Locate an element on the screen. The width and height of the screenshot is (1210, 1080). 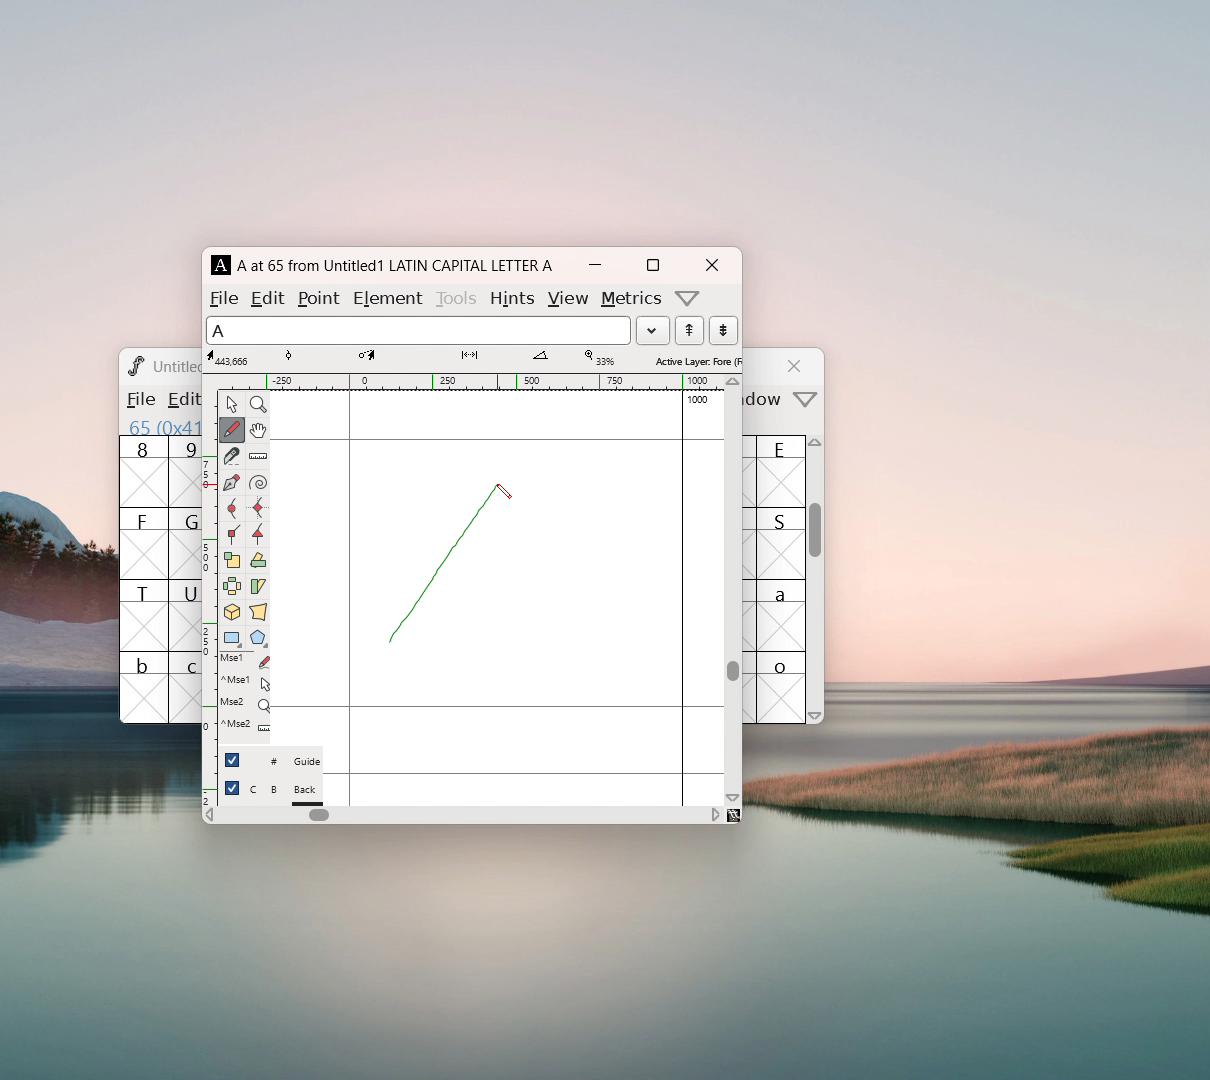
cursor coordinates is located at coordinates (231, 358).